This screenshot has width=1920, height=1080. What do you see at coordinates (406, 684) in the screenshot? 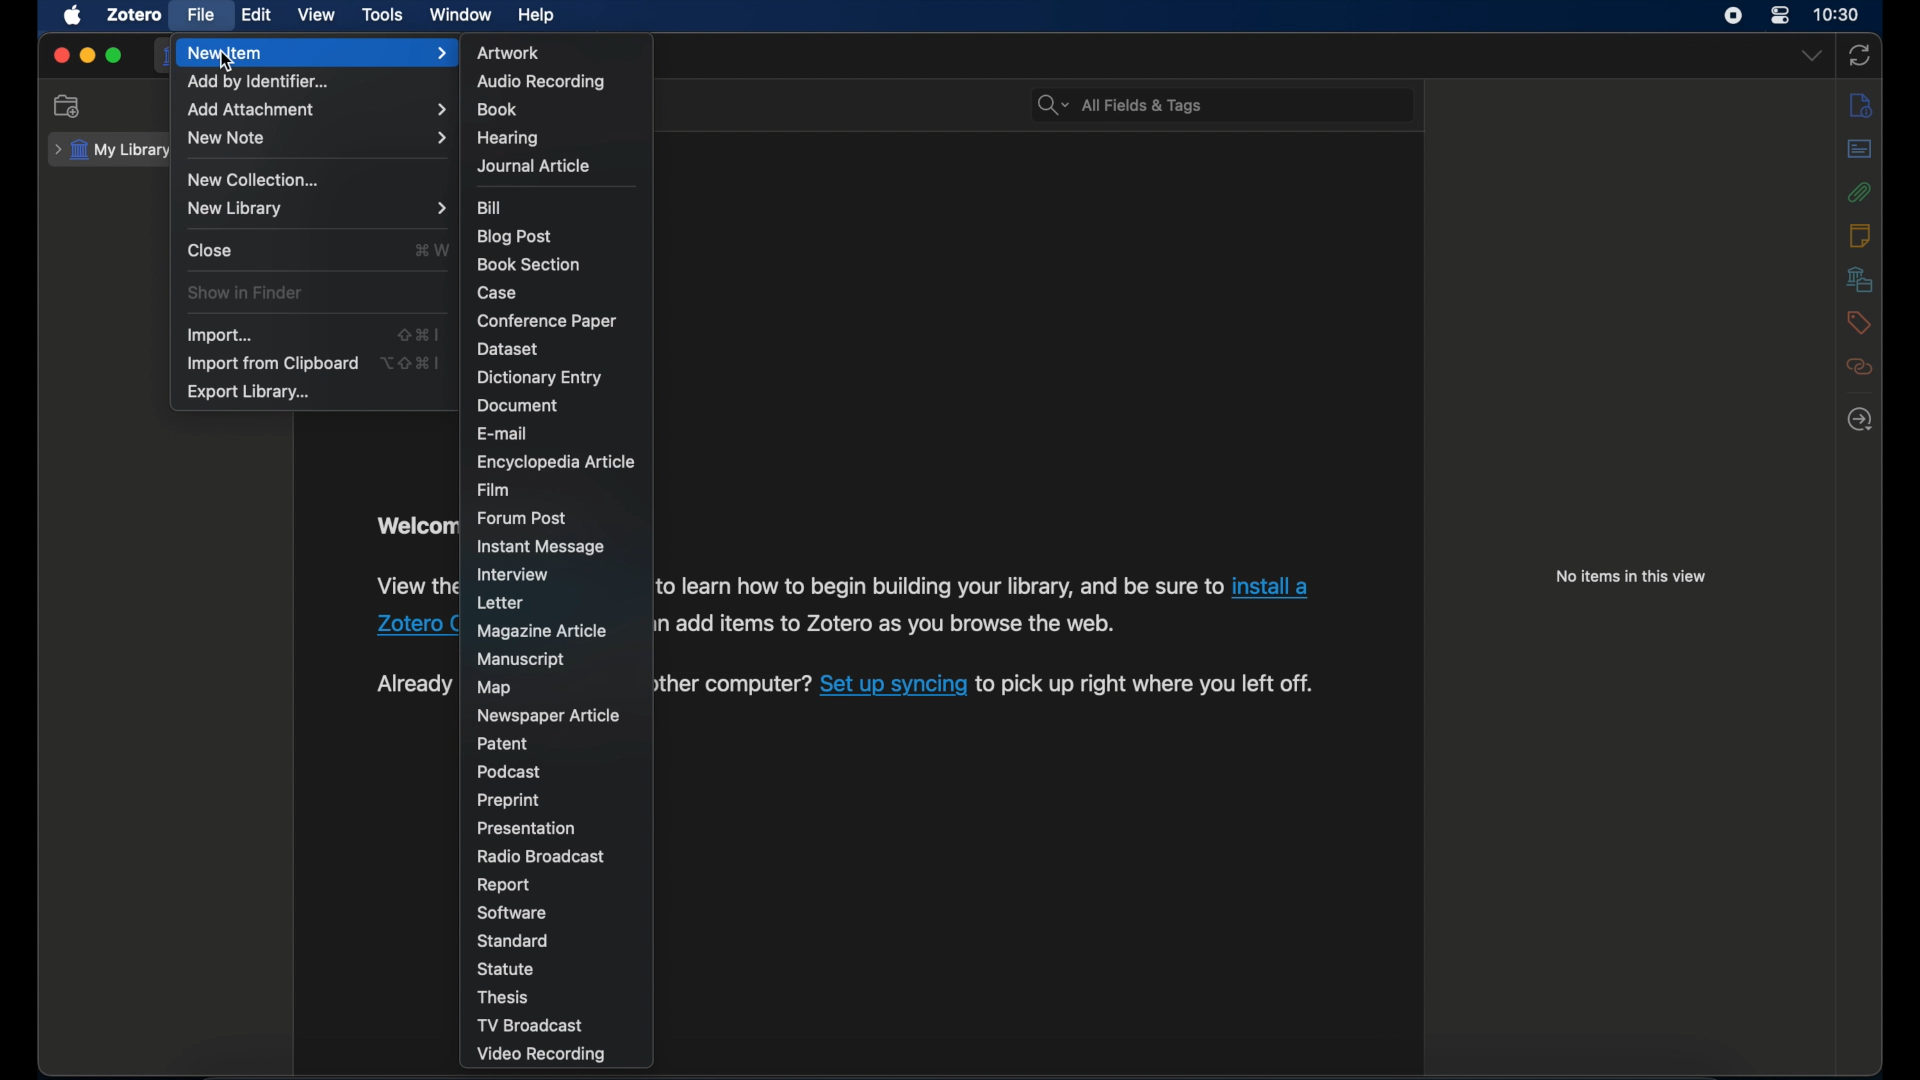
I see `text` at bounding box center [406, 684].